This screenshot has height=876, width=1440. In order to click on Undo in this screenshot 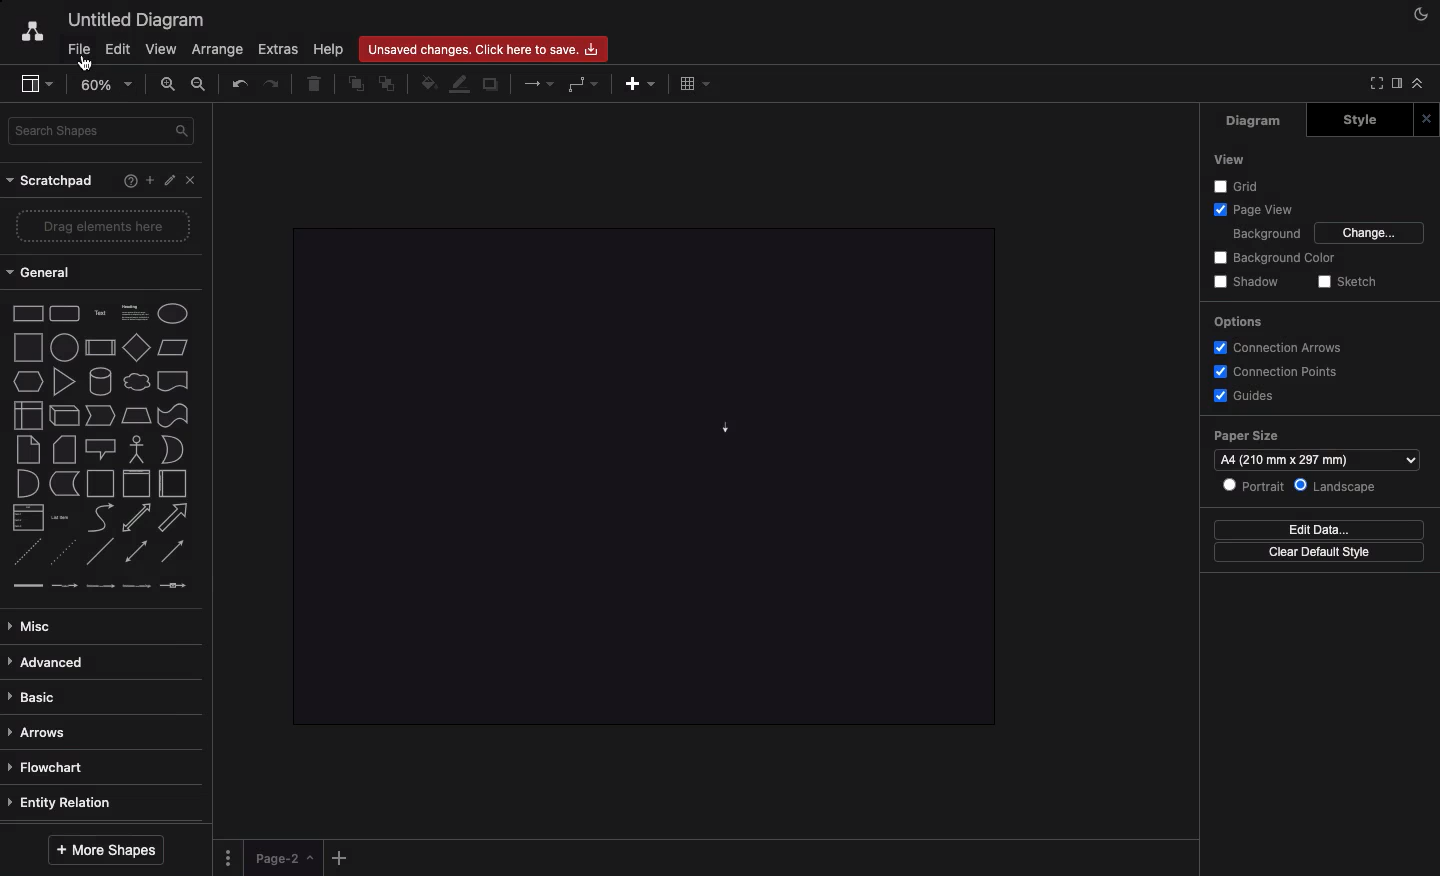, I will do `click(239, 84)`.